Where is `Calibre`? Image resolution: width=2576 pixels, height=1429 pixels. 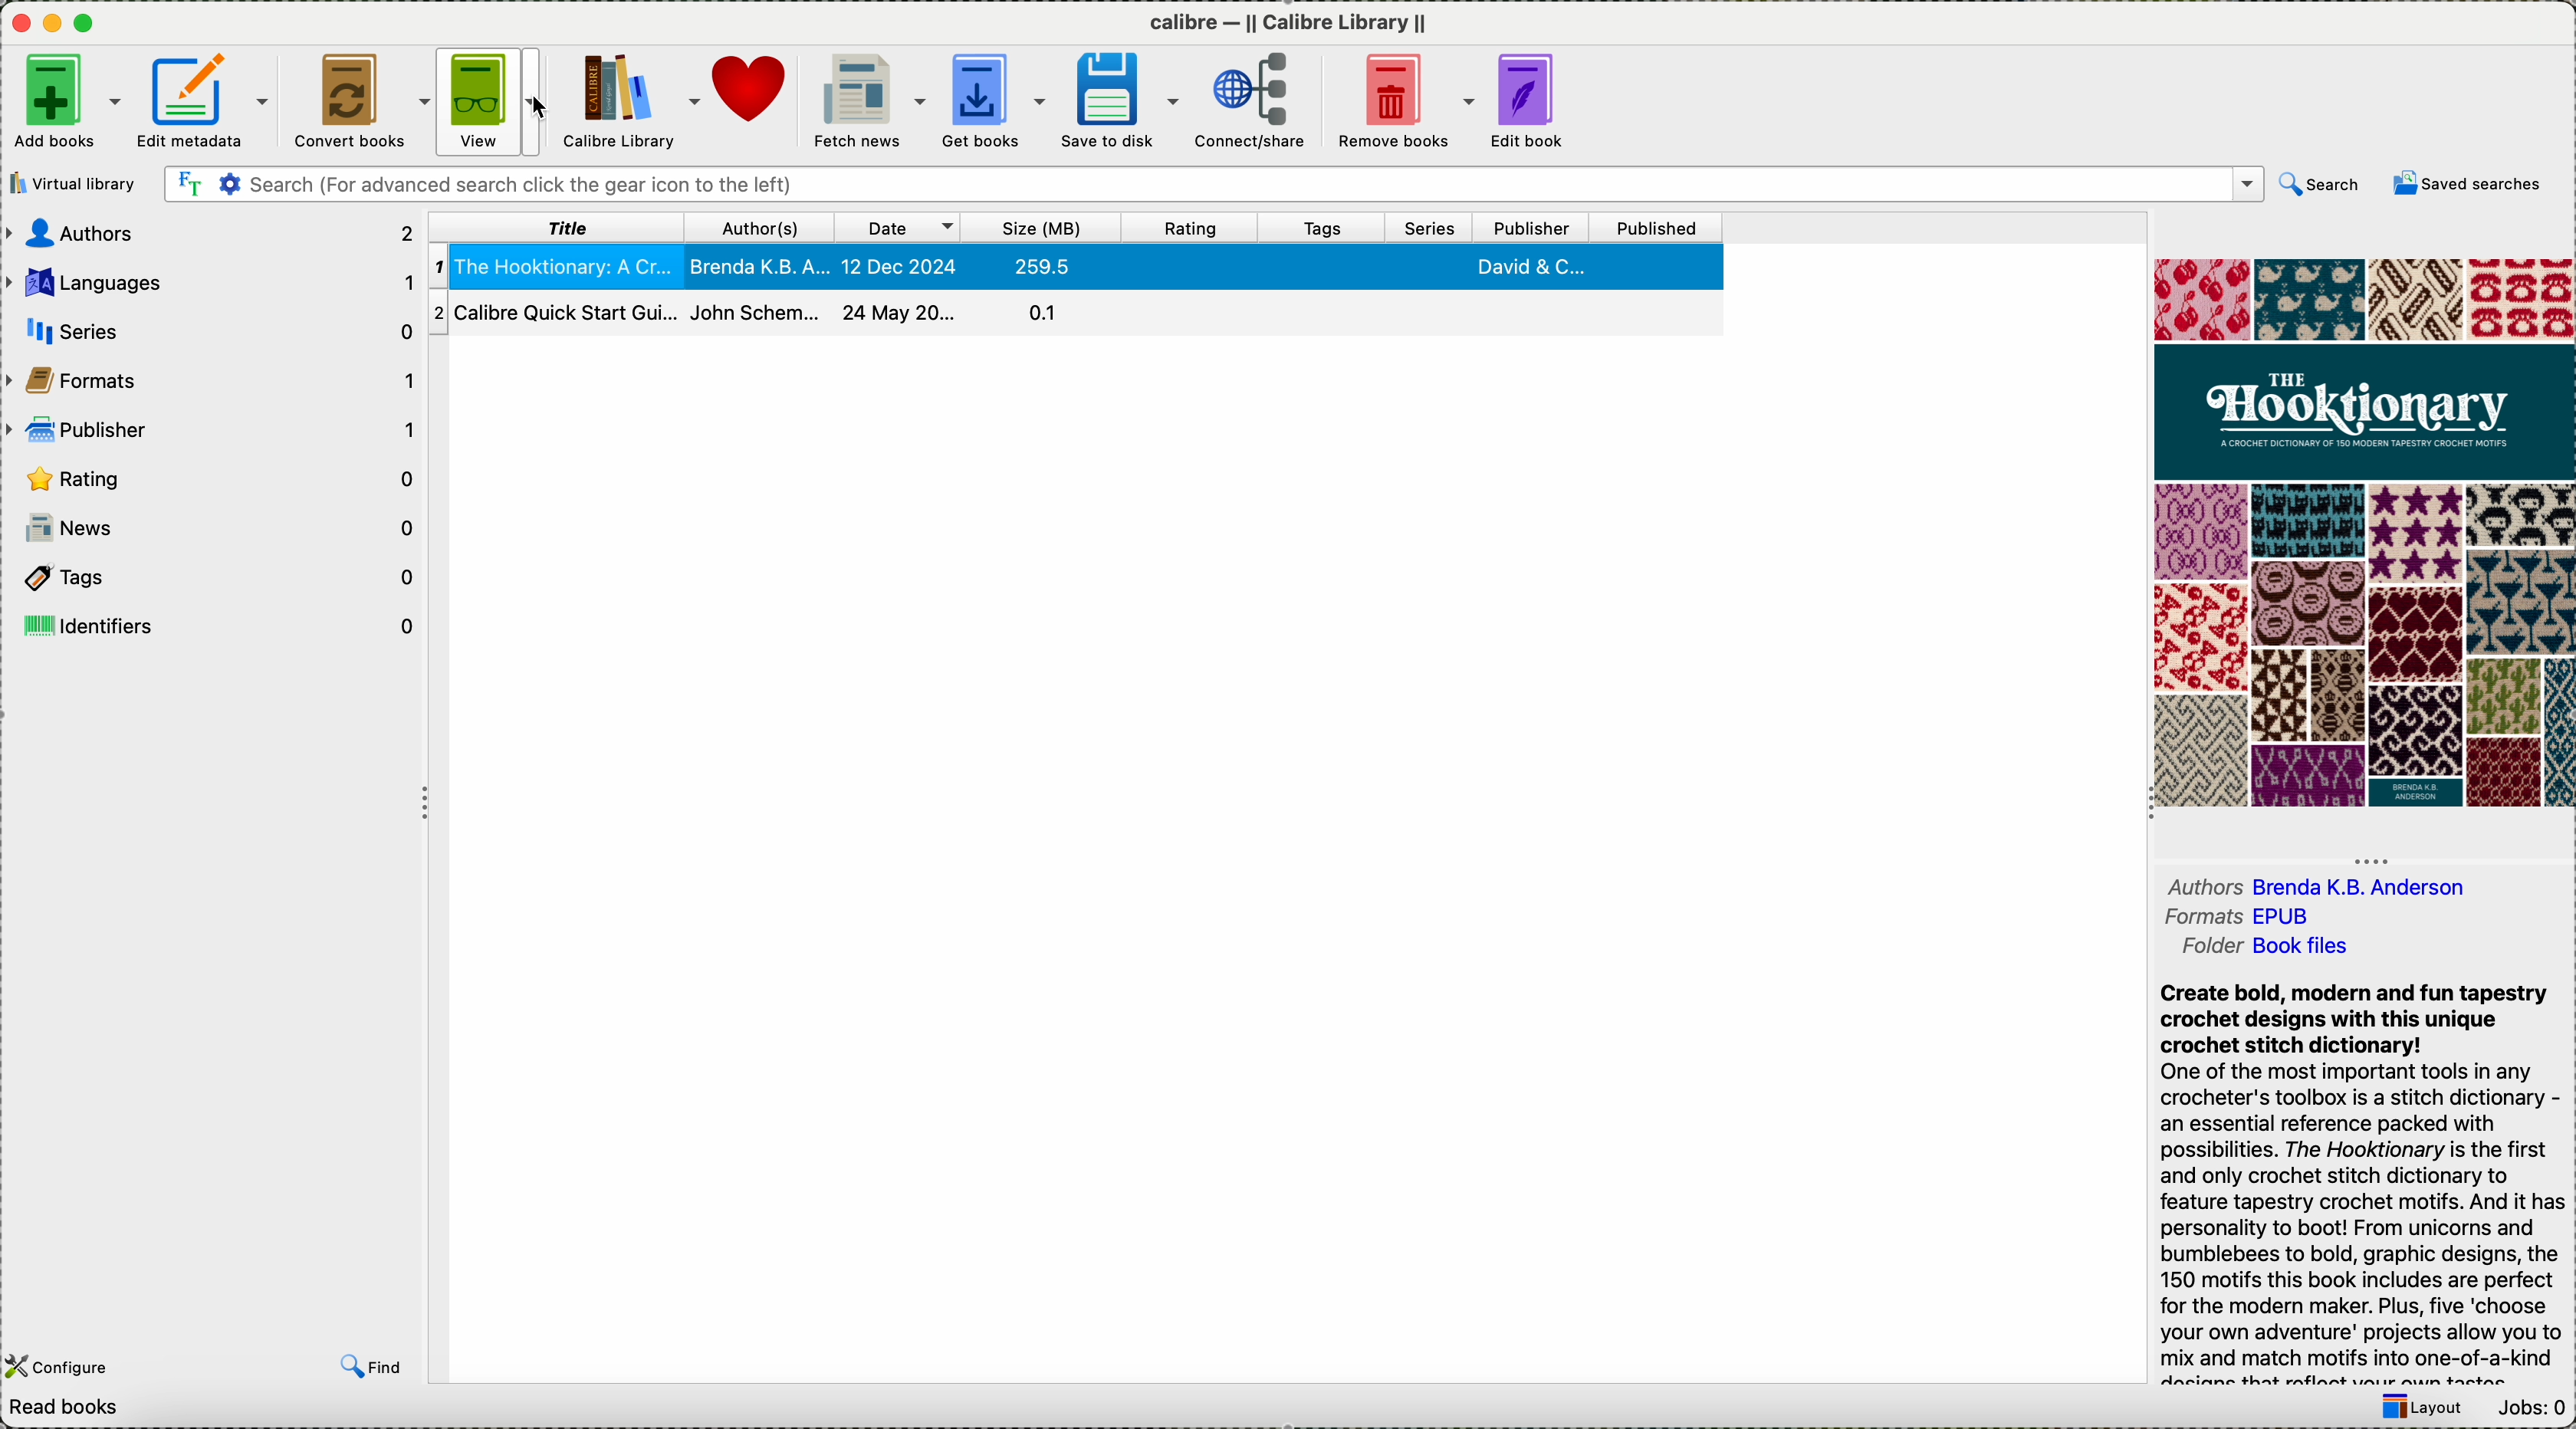 Calibre is located at coordinates (1293, 22).